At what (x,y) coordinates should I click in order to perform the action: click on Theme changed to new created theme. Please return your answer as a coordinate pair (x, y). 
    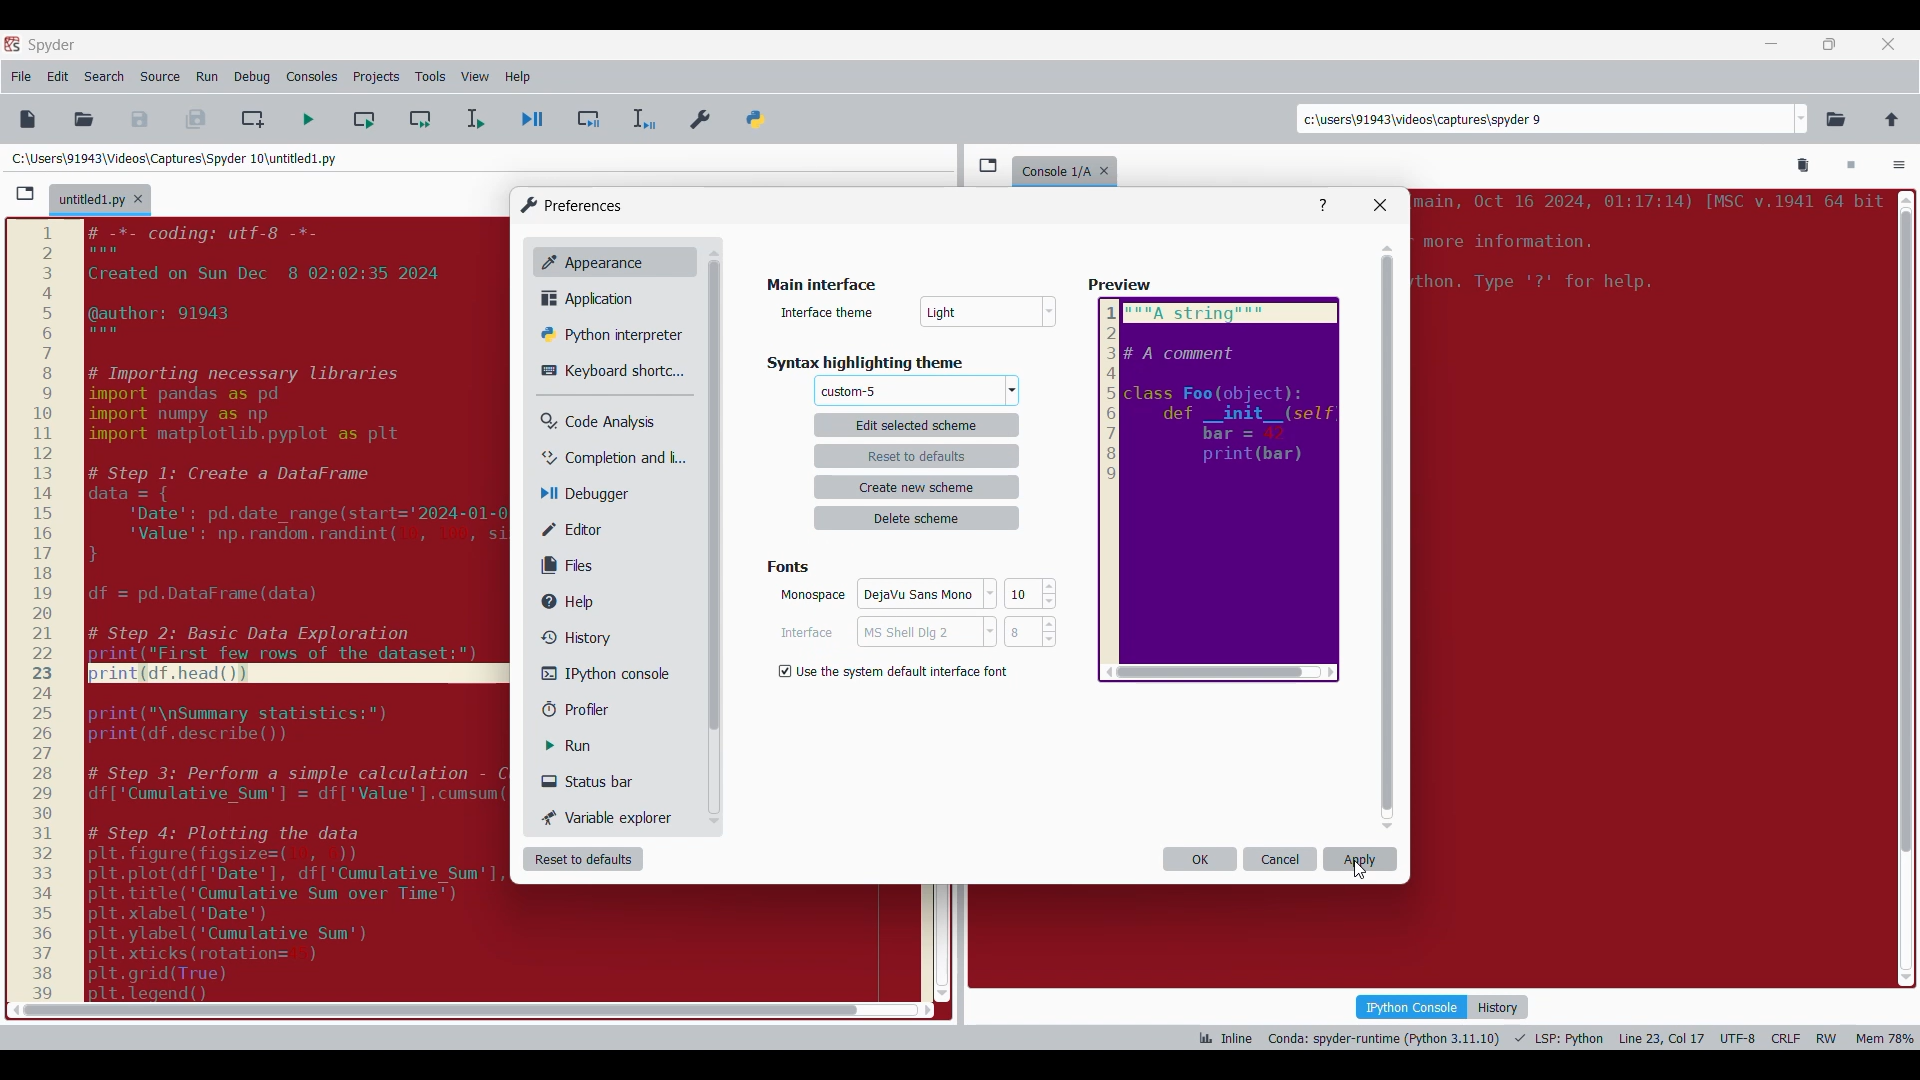
    Looking at the image, I should click on (850, 392).